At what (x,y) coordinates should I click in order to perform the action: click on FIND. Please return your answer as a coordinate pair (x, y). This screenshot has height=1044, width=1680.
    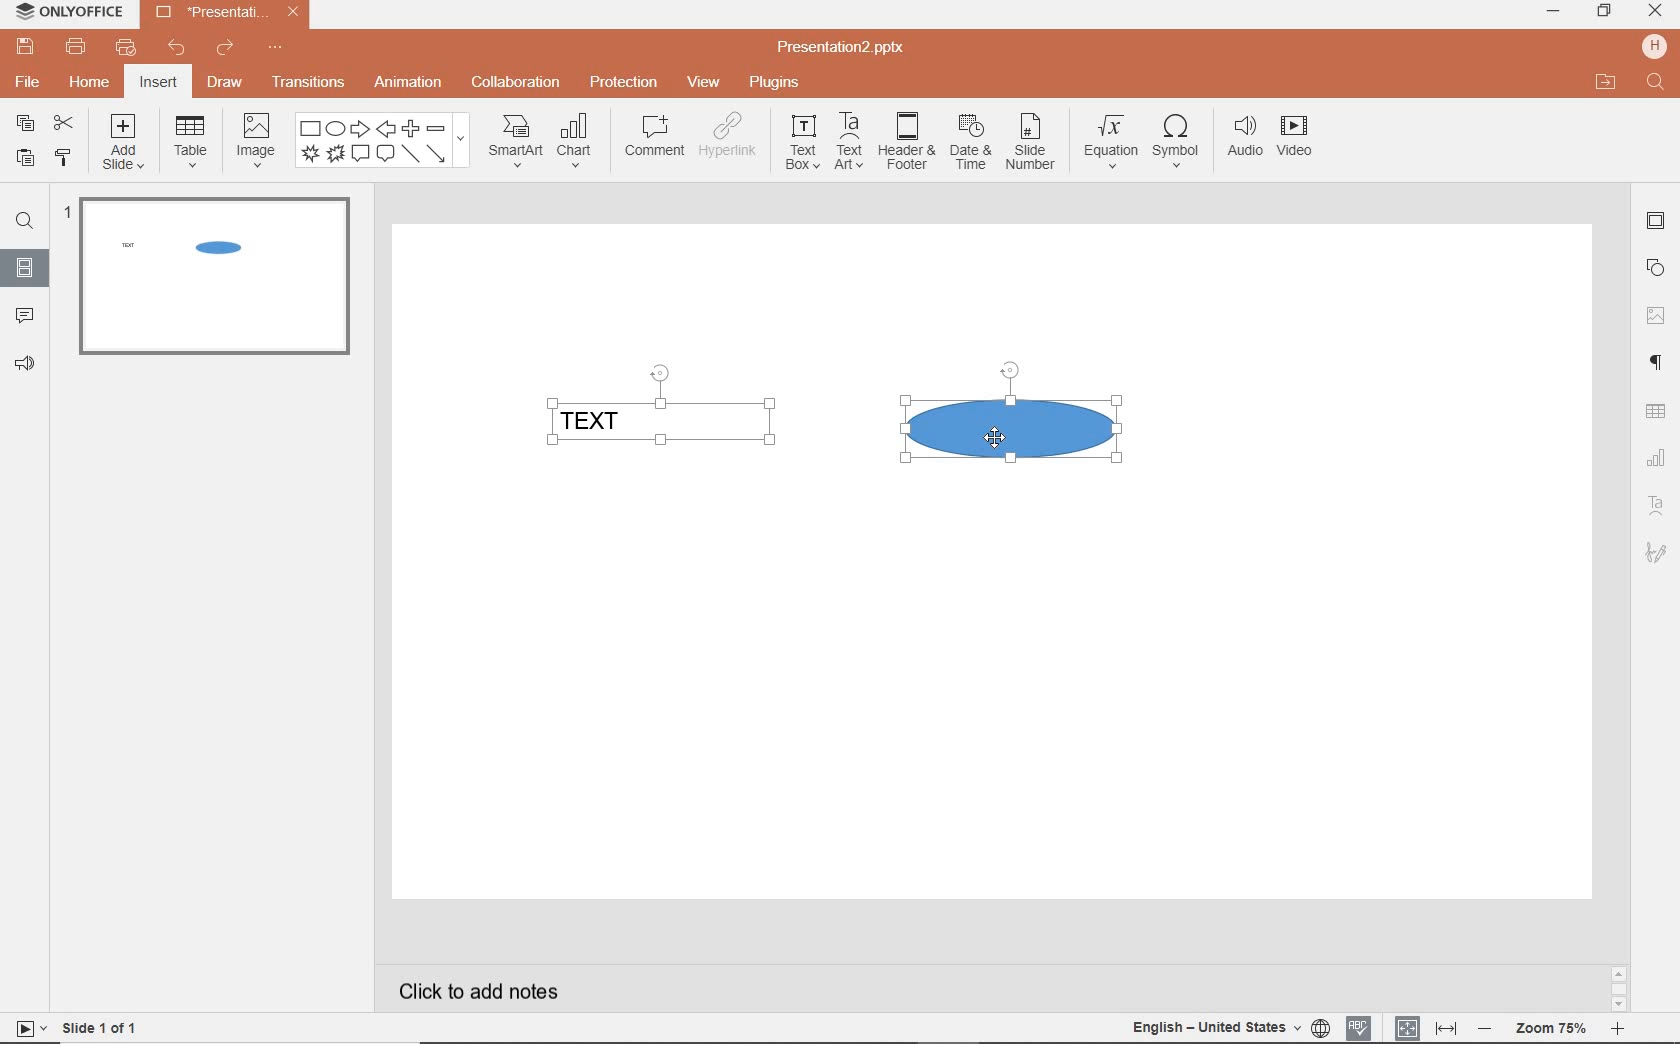
    Looking at the image, I should click on (1658, 84).